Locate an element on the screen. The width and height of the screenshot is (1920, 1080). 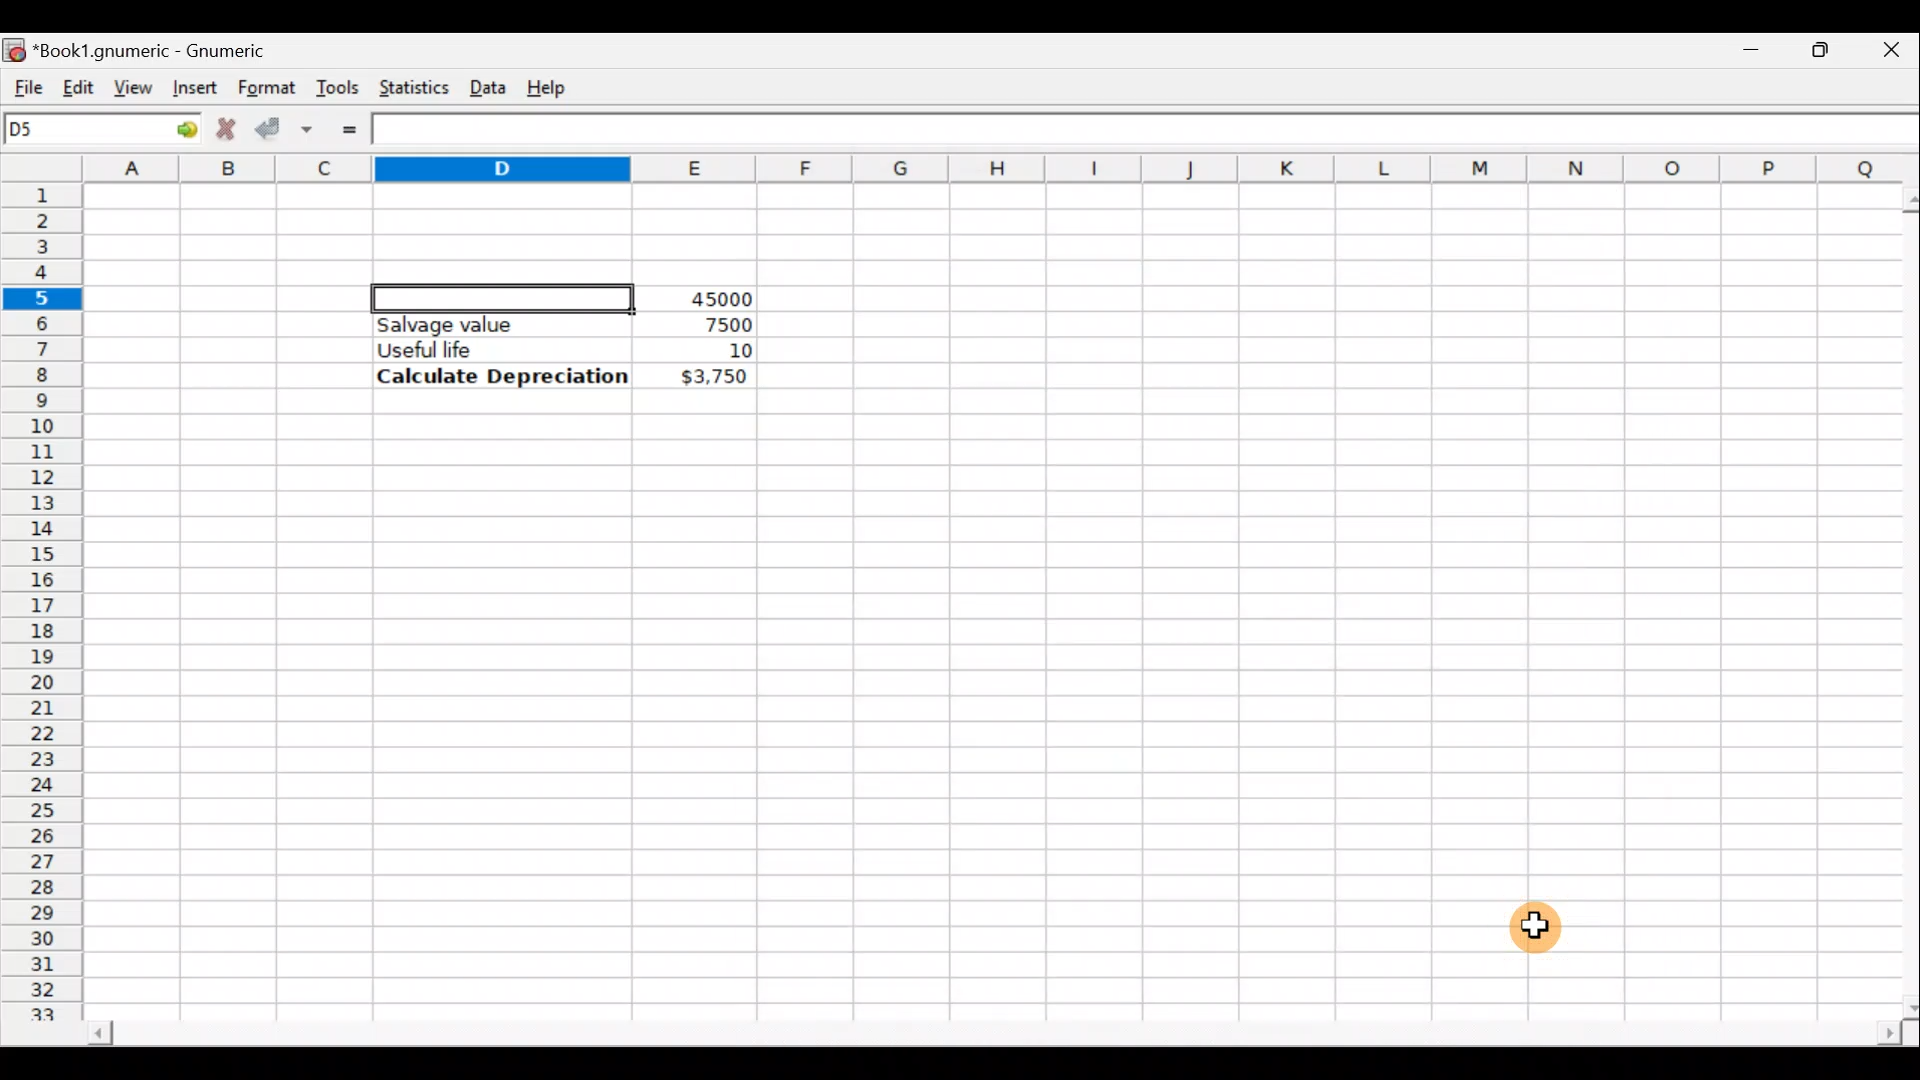
Formula bar is located at coordinates (1151, 132).